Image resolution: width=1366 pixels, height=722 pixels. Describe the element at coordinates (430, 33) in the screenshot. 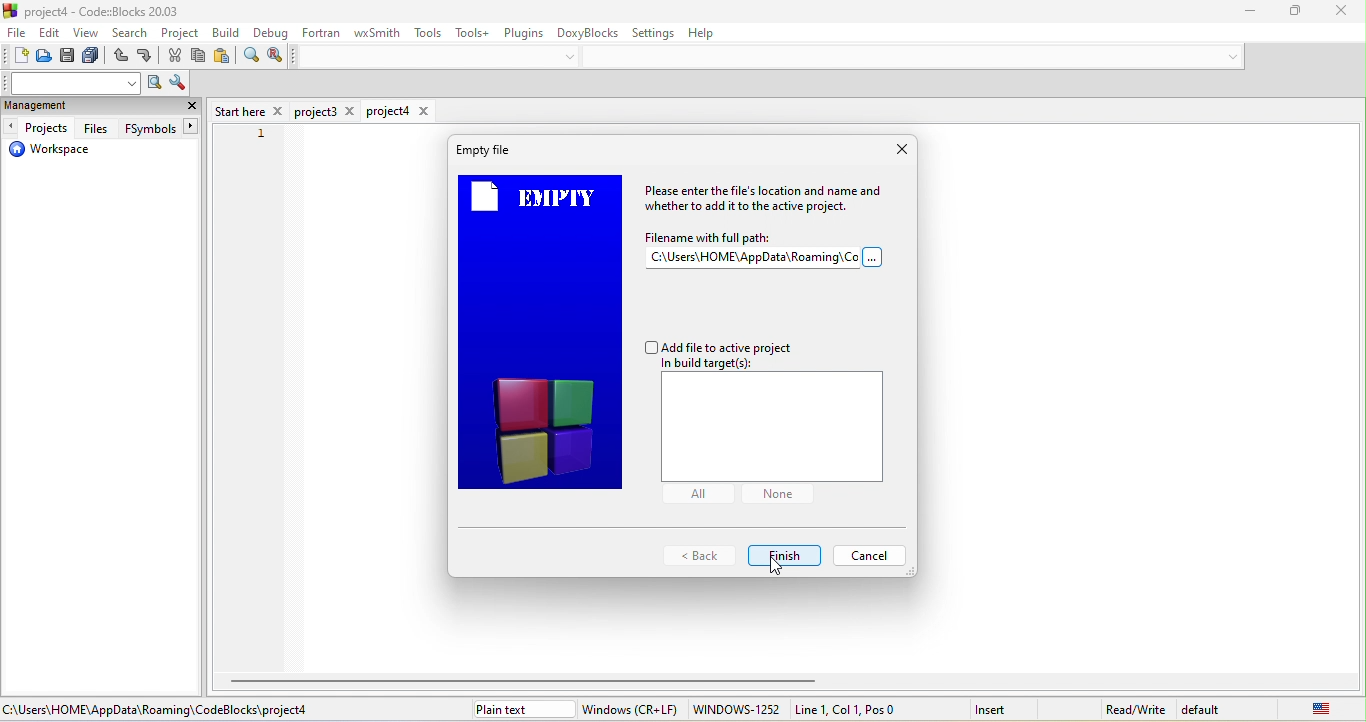

I see `tools` at that location.